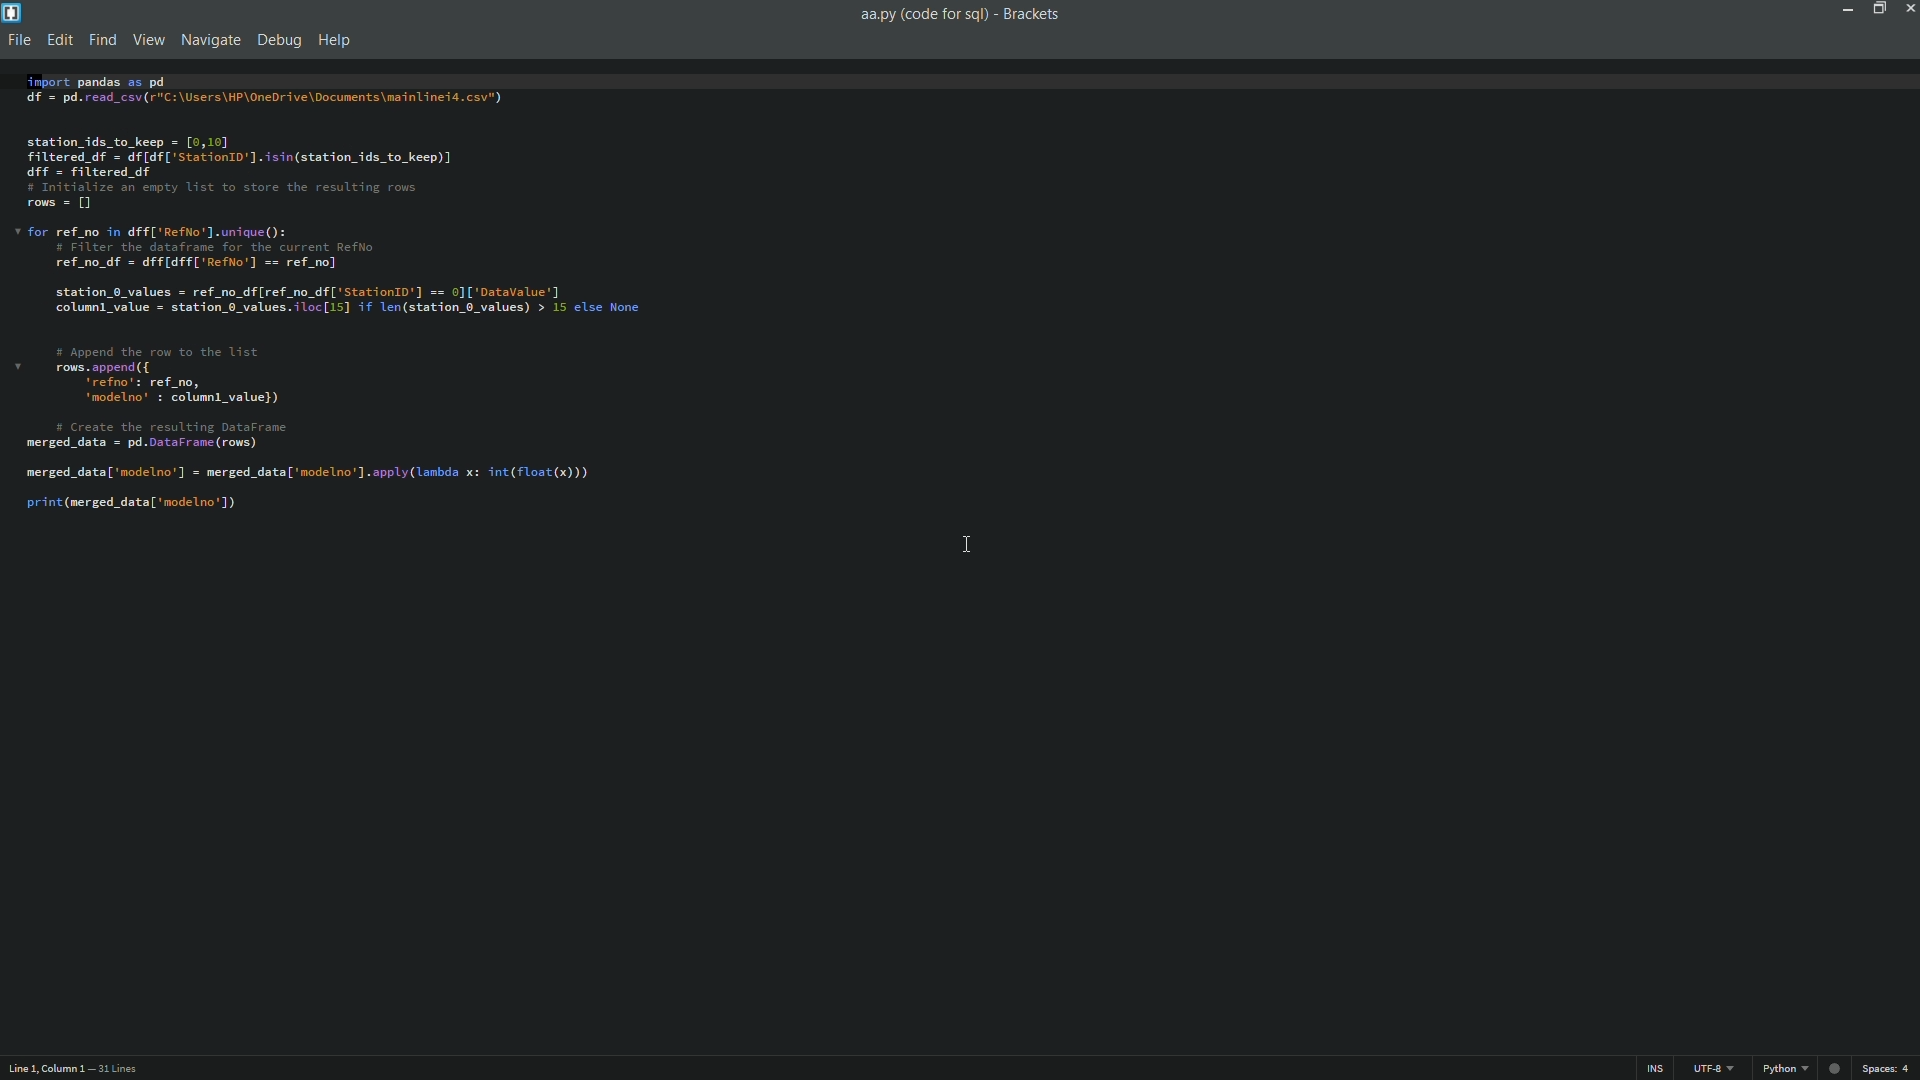  I want to click on debug menu, so click(278, 42).